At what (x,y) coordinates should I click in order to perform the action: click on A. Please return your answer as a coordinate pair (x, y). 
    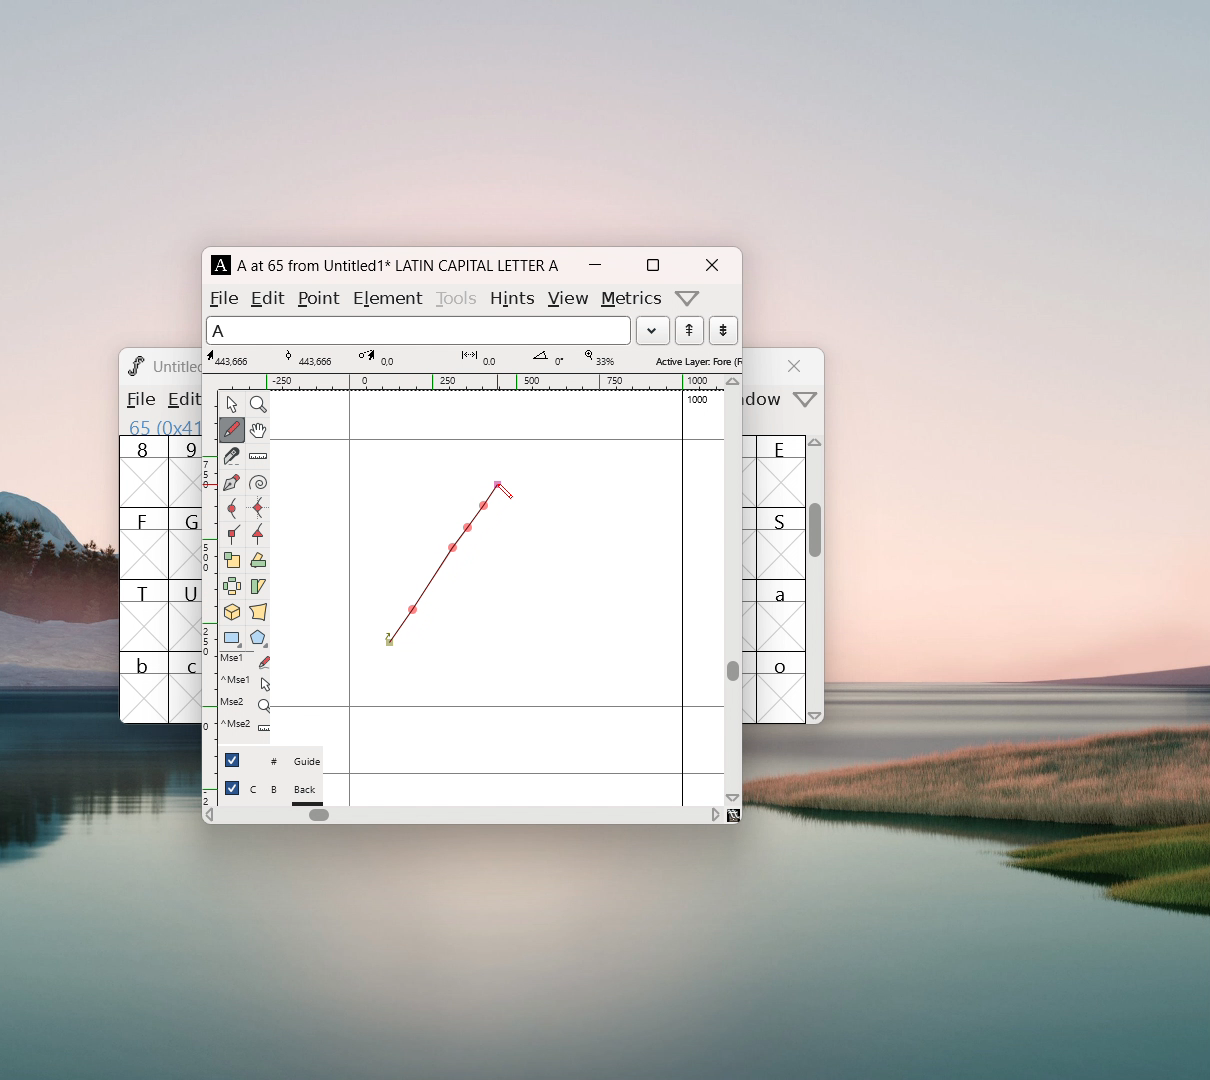
    Looking at the image, I should click on (222, 265).